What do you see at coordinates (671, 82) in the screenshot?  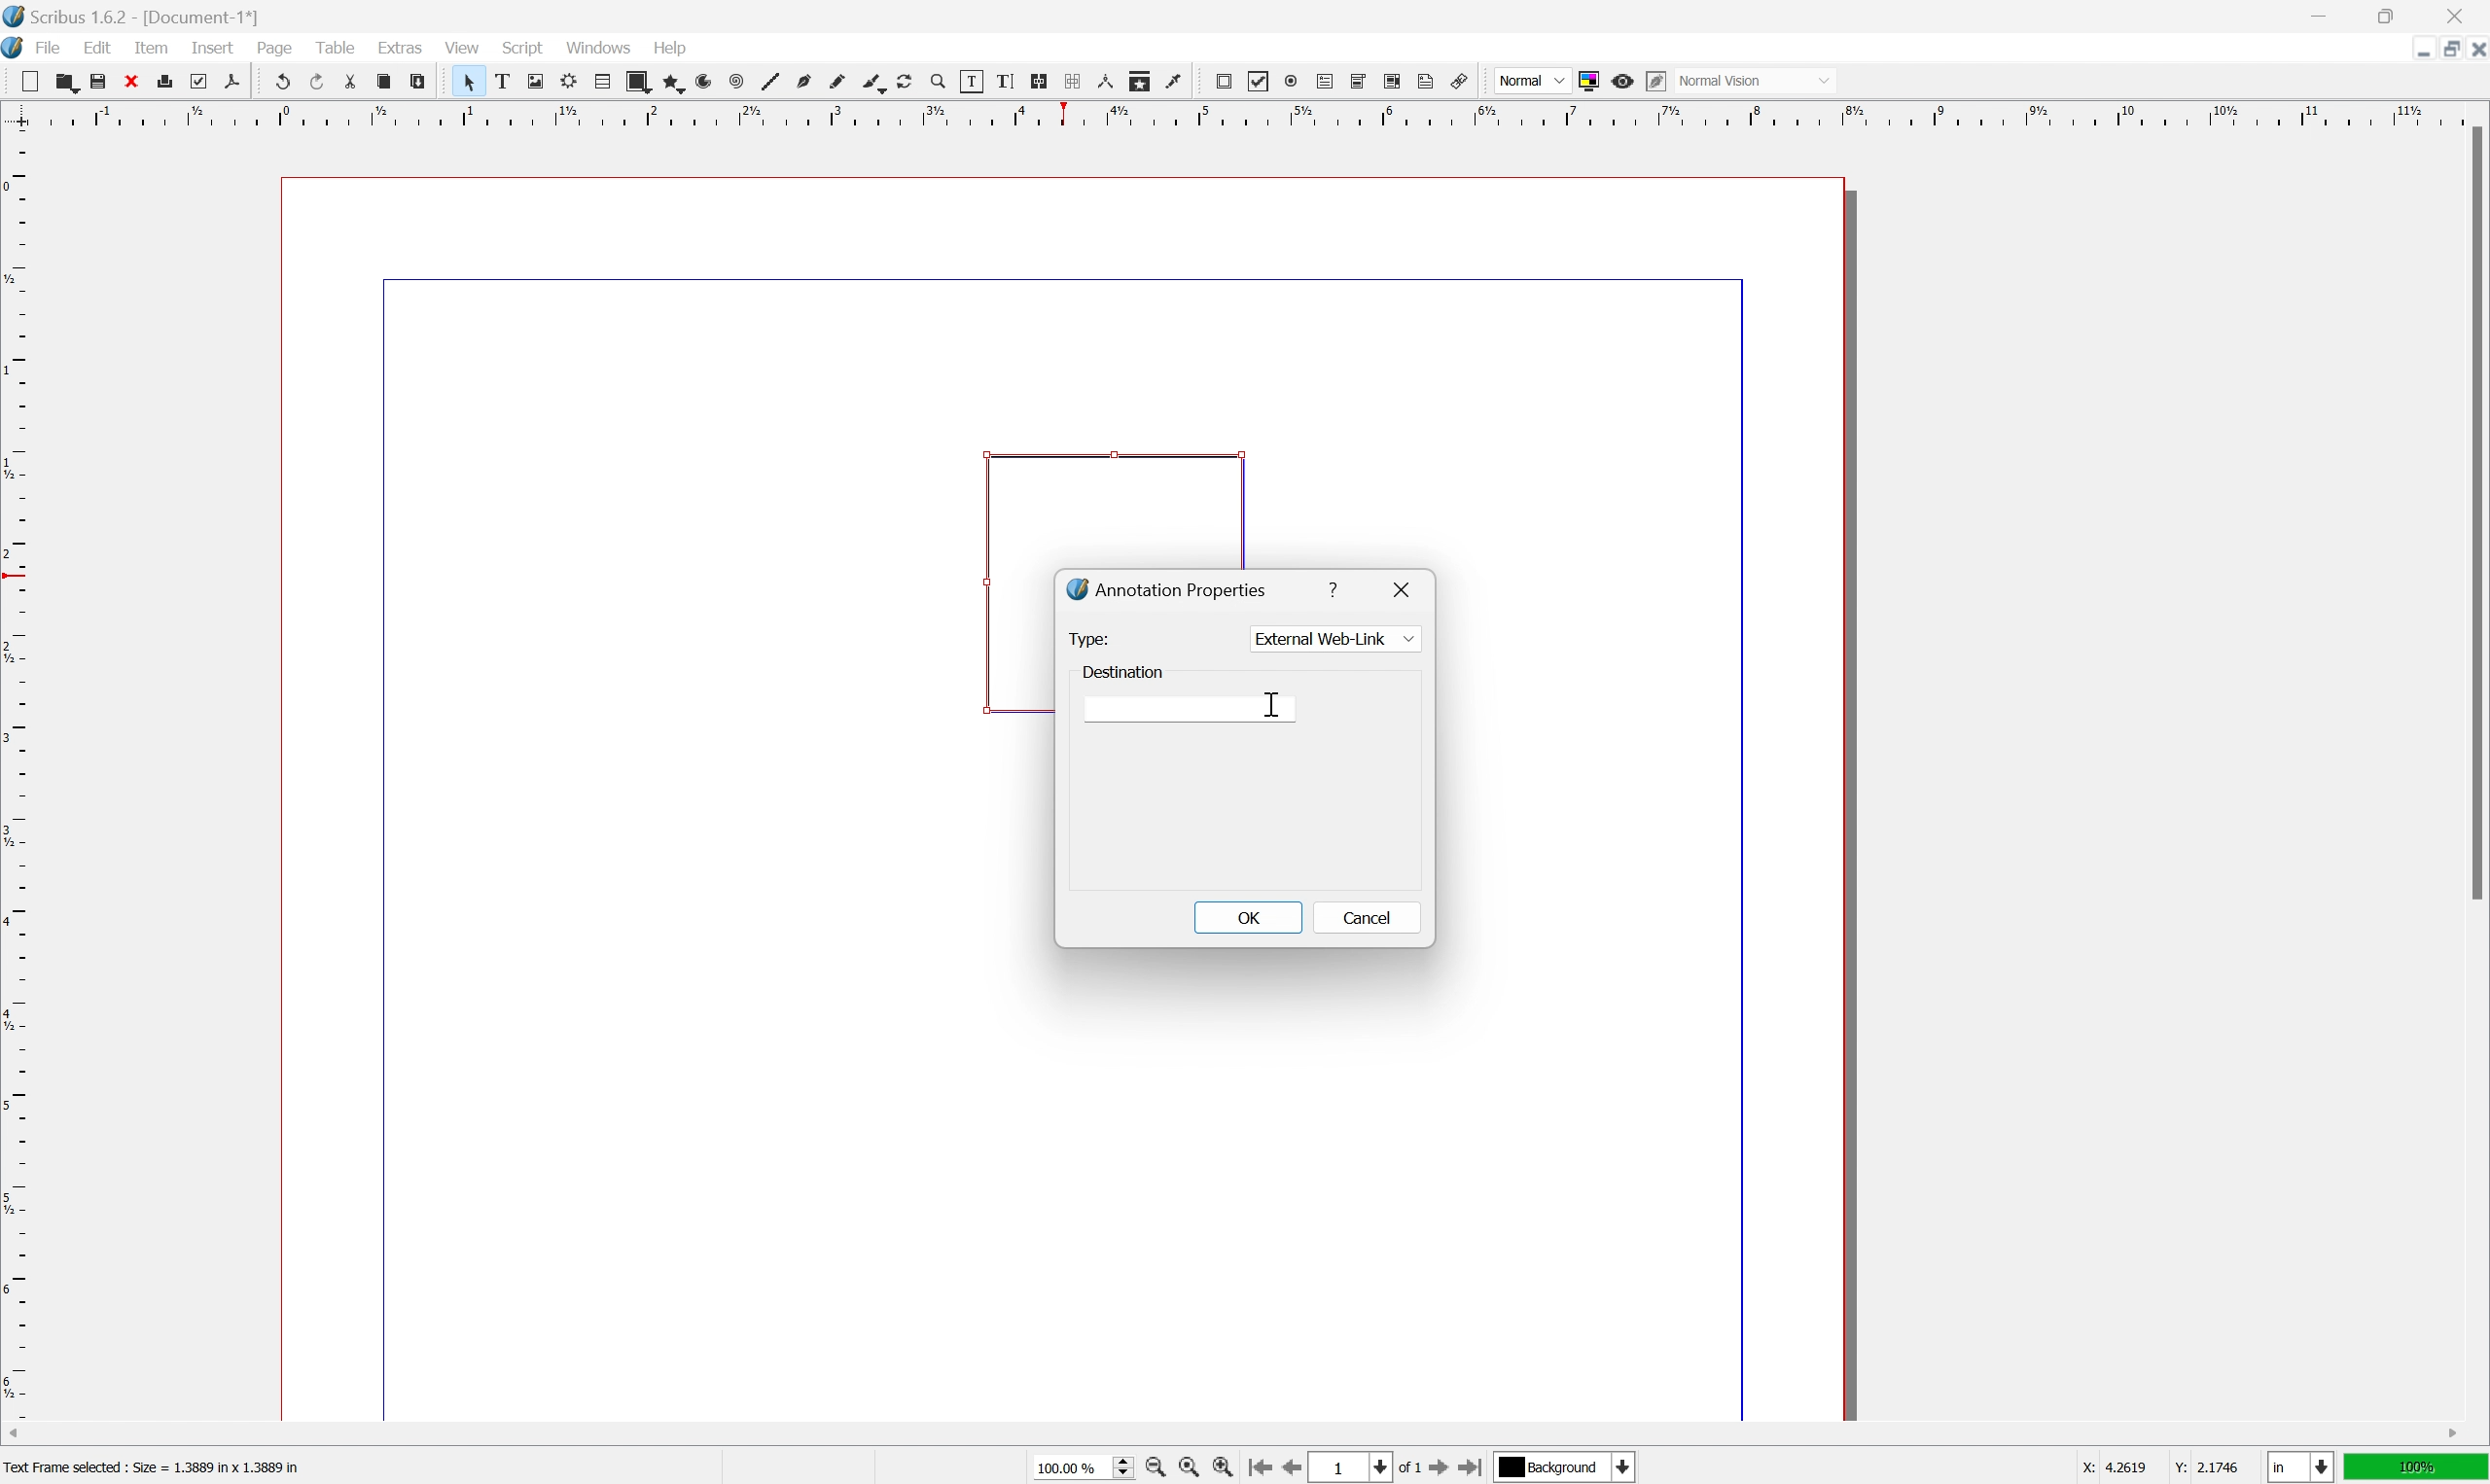 I see `polygon` at bounding box center [671, 82].